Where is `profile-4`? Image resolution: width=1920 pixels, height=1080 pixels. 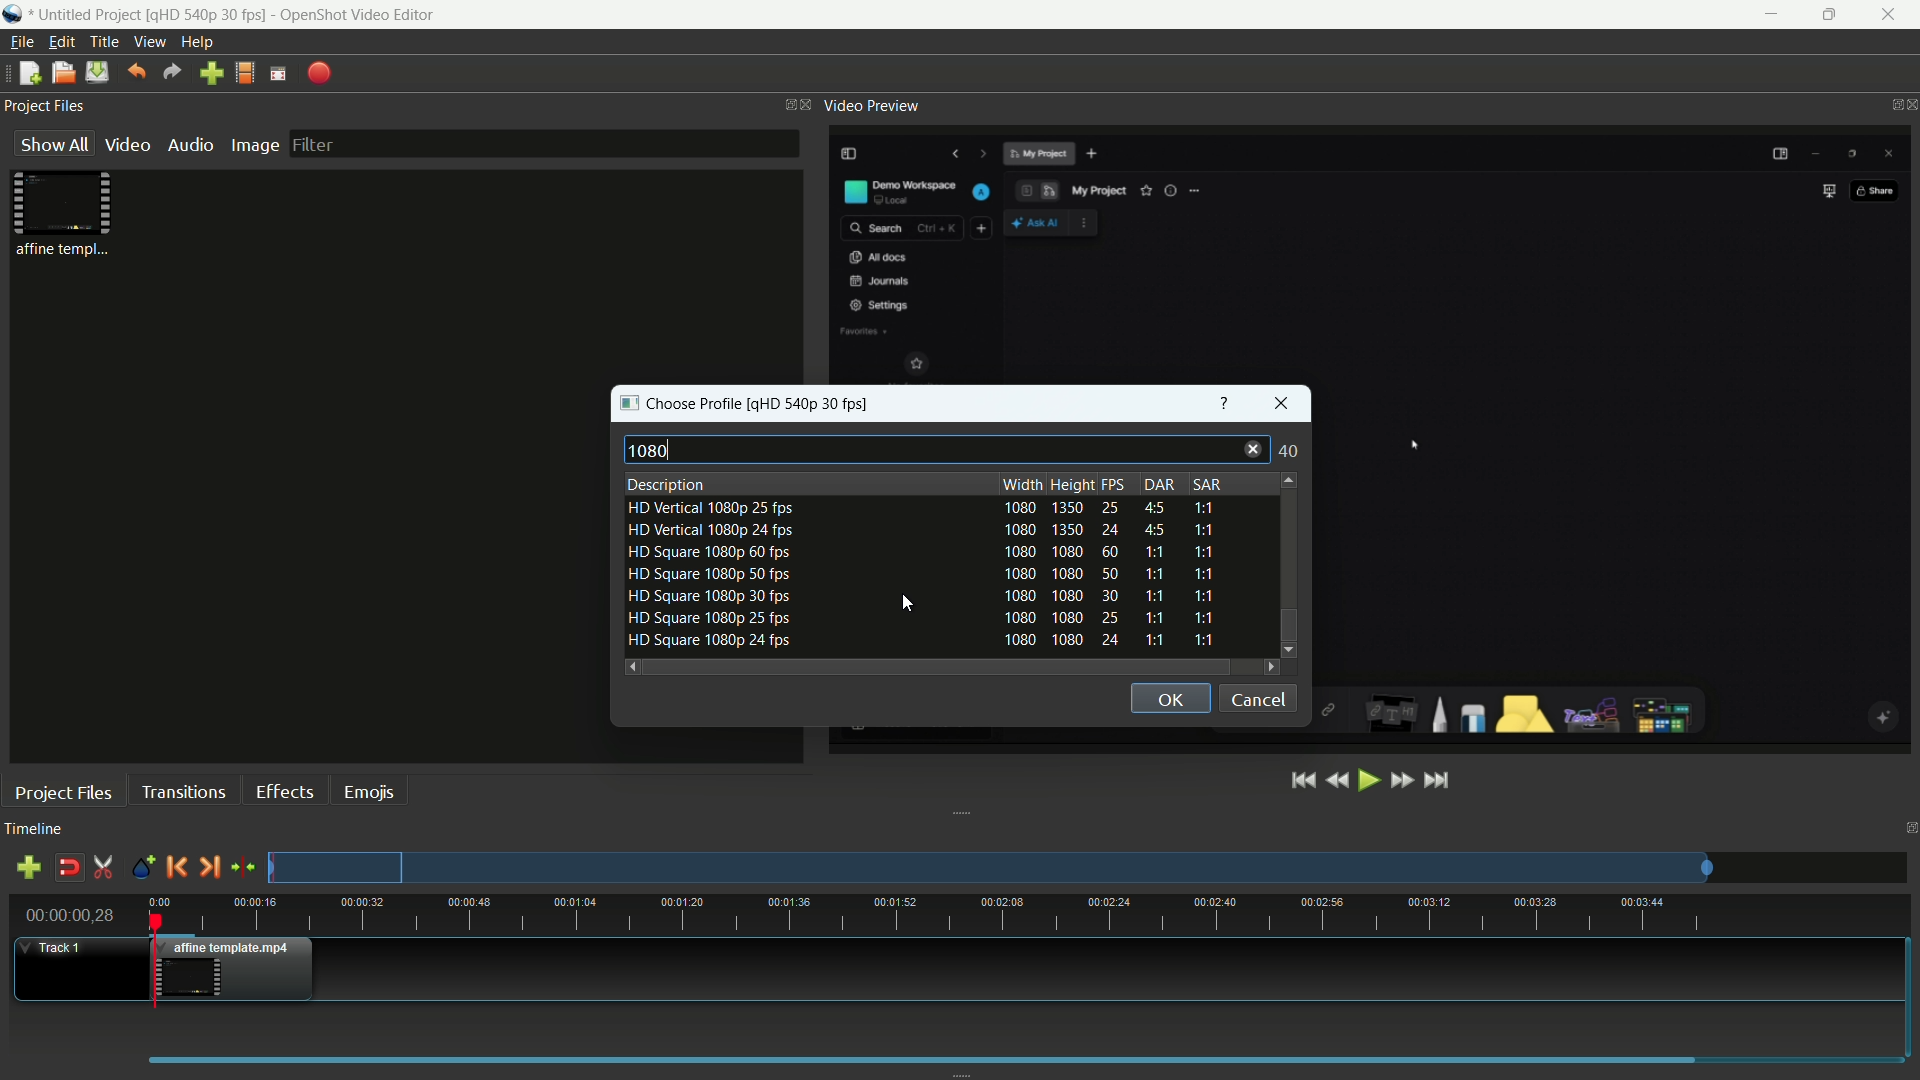
profile-4 is located at coordinates (919, 576).